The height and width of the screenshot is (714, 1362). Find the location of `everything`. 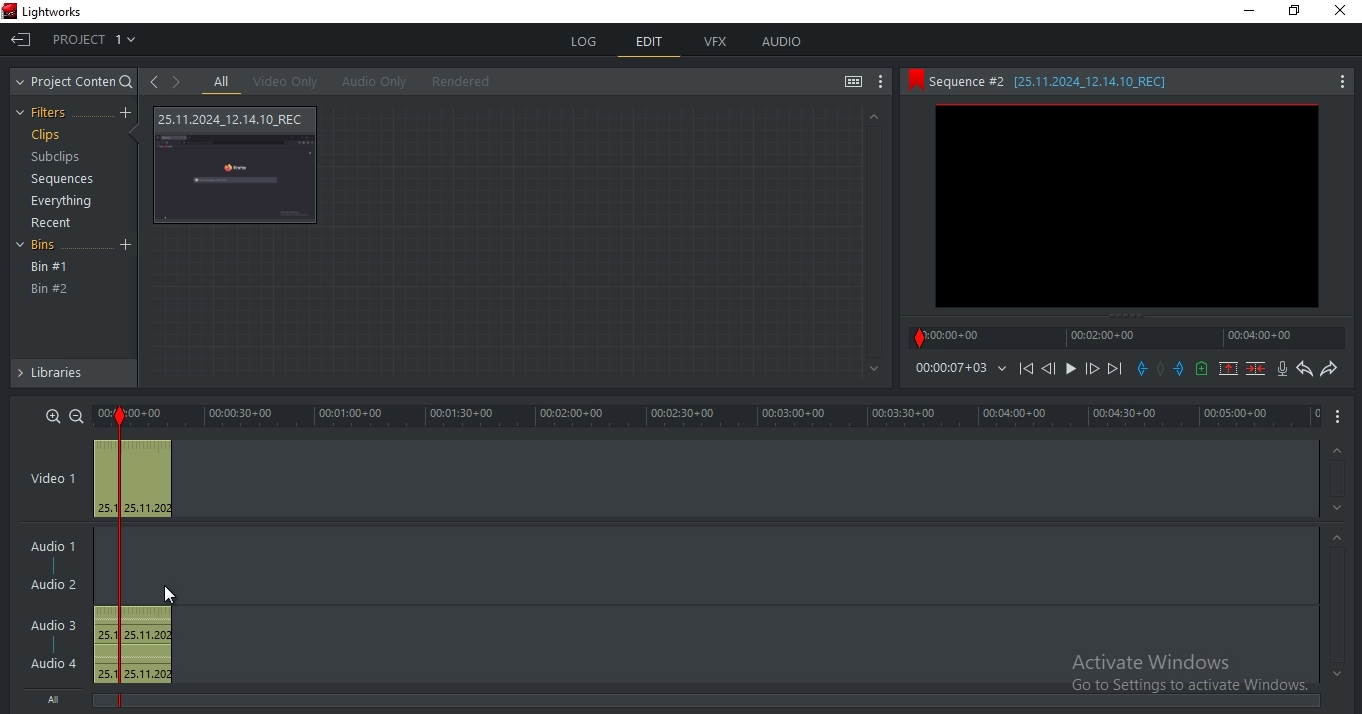

everything is located at coordinates (65, 200).